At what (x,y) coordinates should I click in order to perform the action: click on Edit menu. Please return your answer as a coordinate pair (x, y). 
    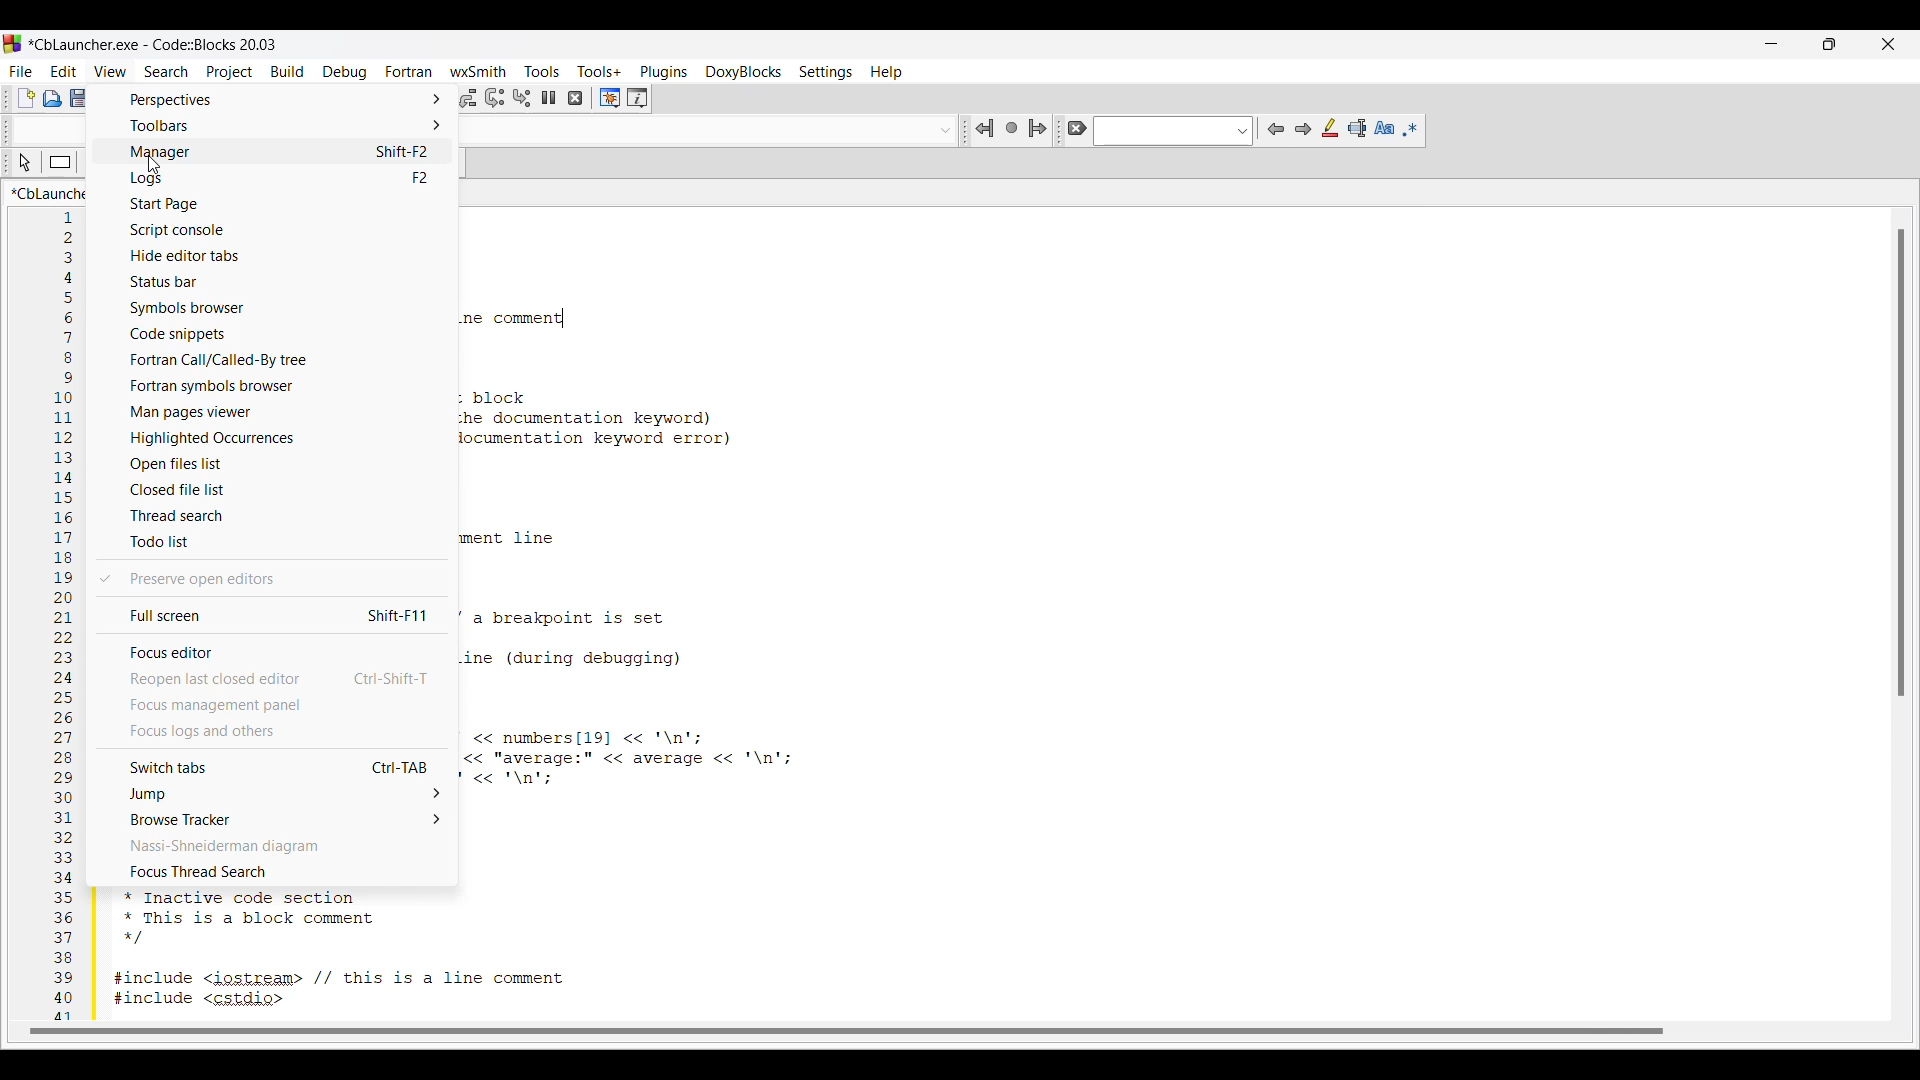
    Looking at the image, I should click on (64, 71).